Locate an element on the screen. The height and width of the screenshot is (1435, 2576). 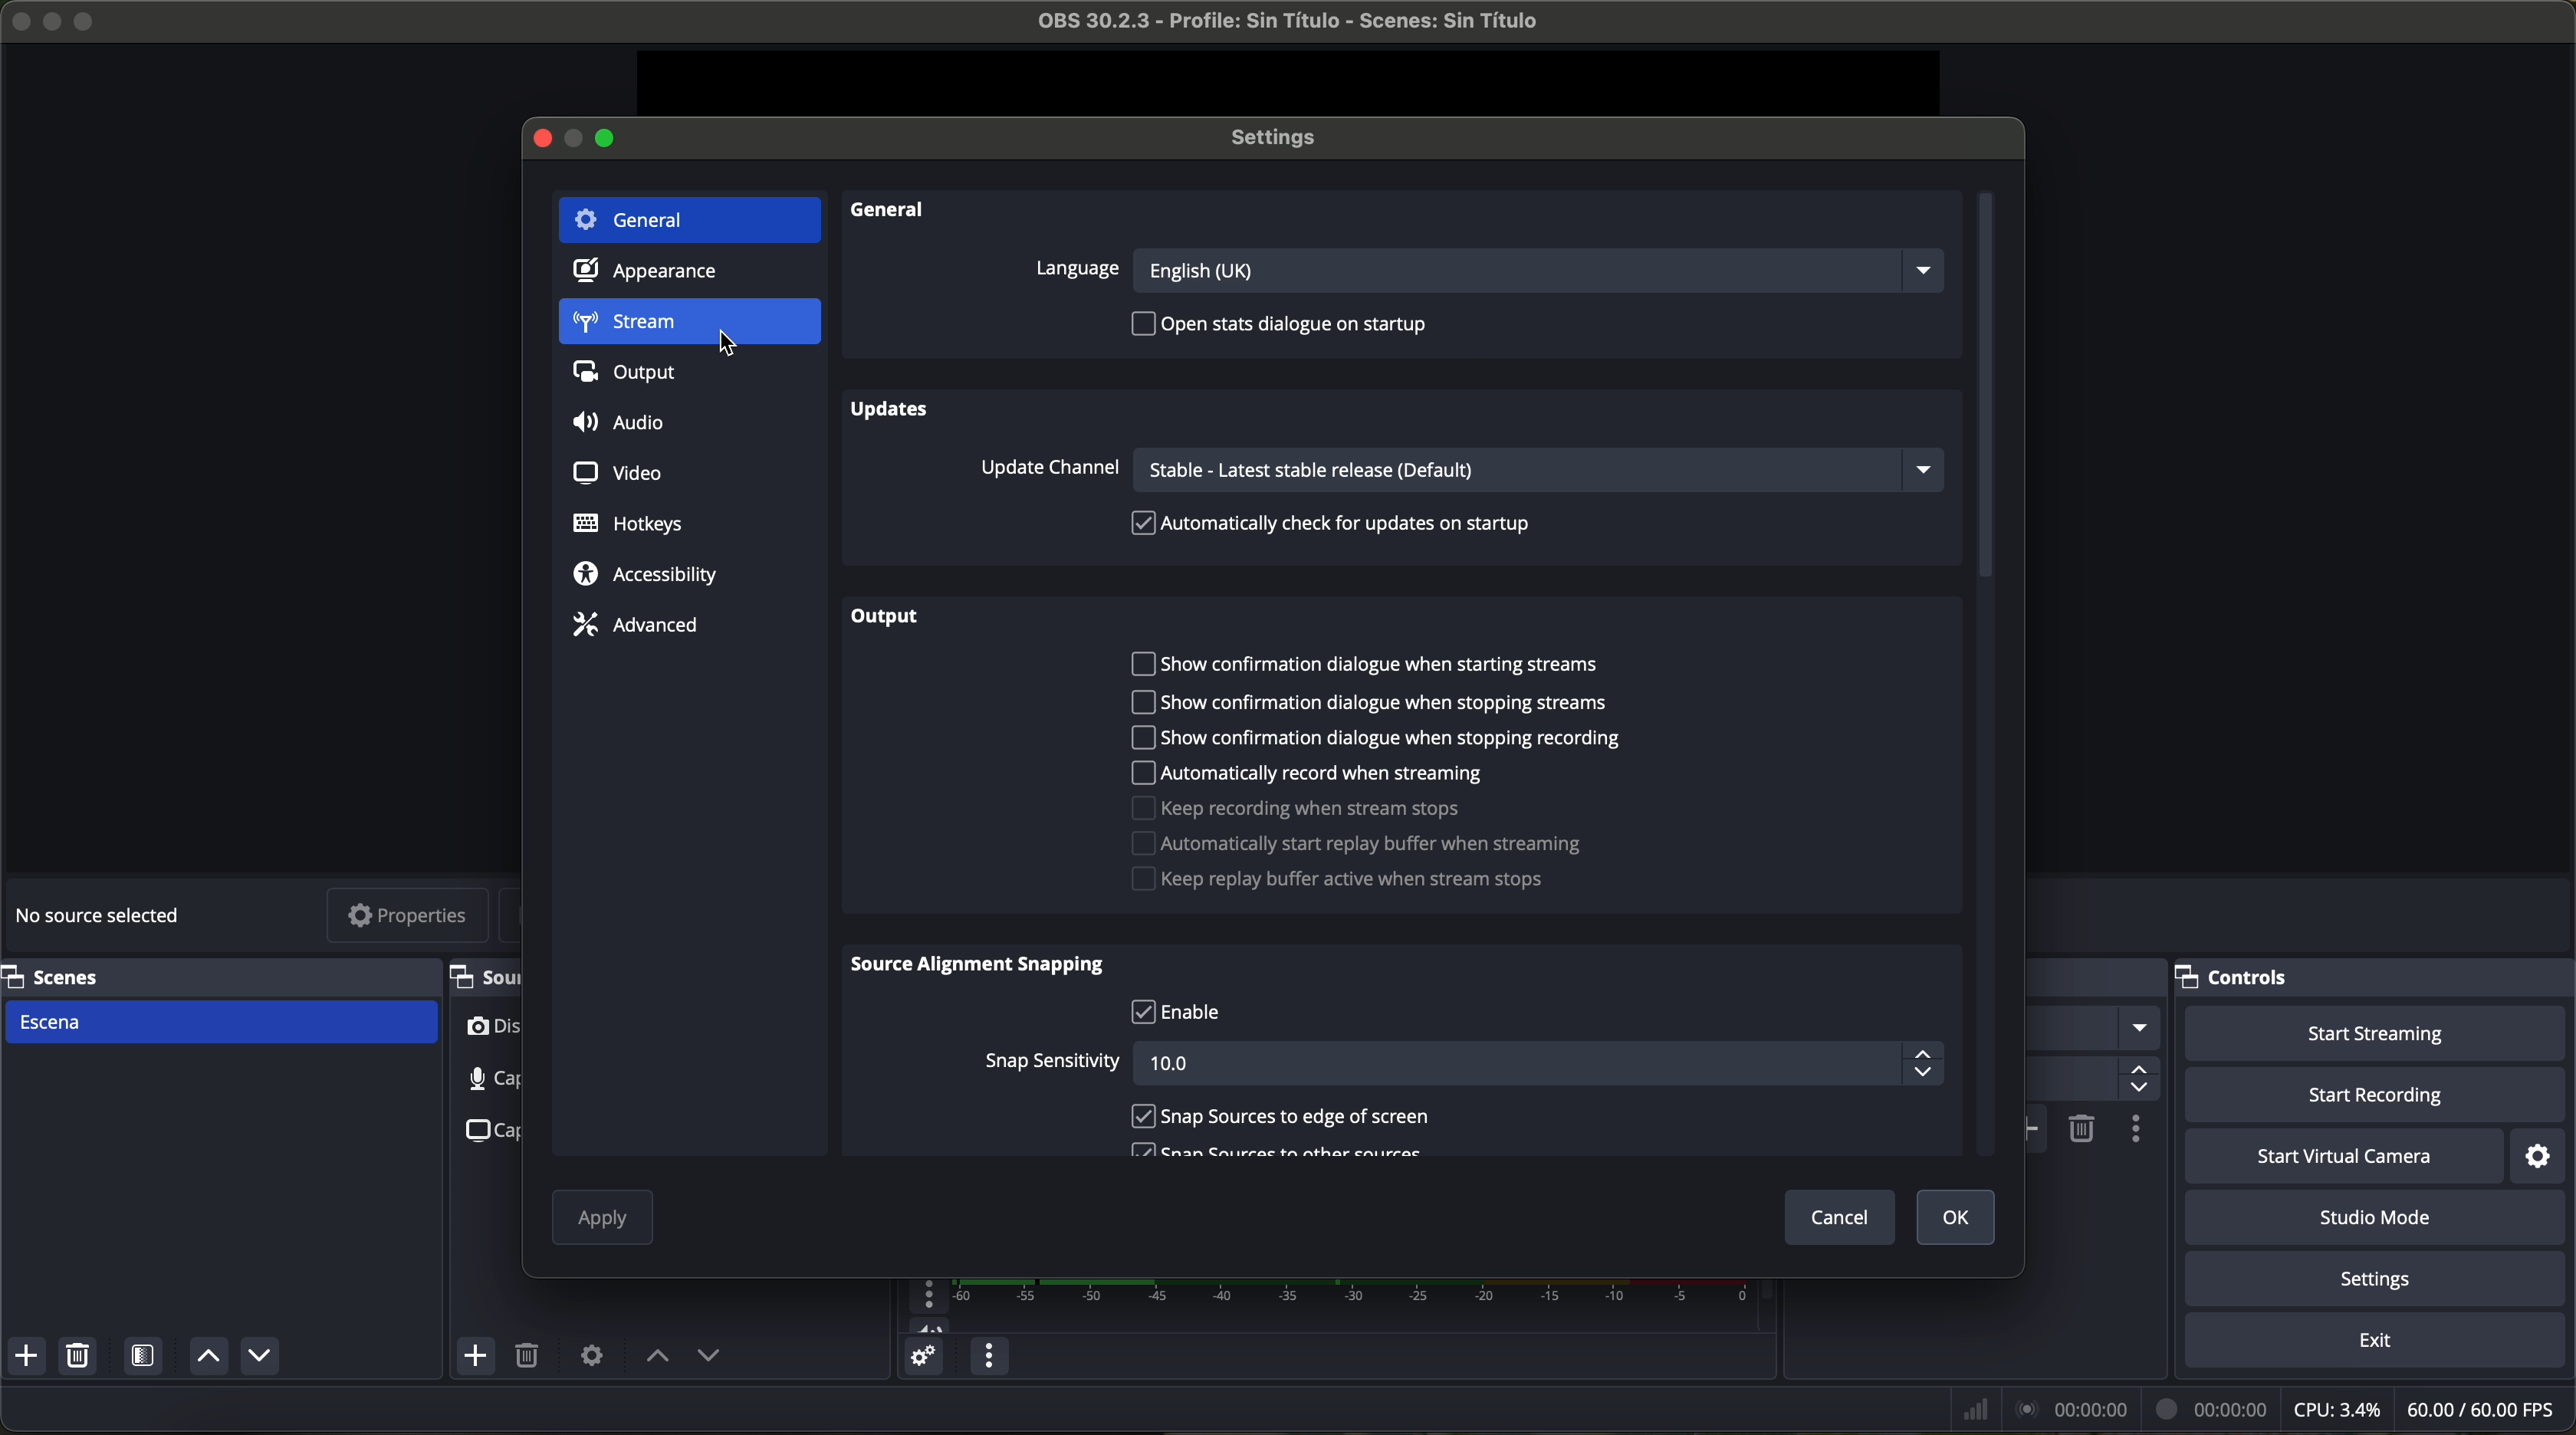
output is located at coordinates (632, 377).